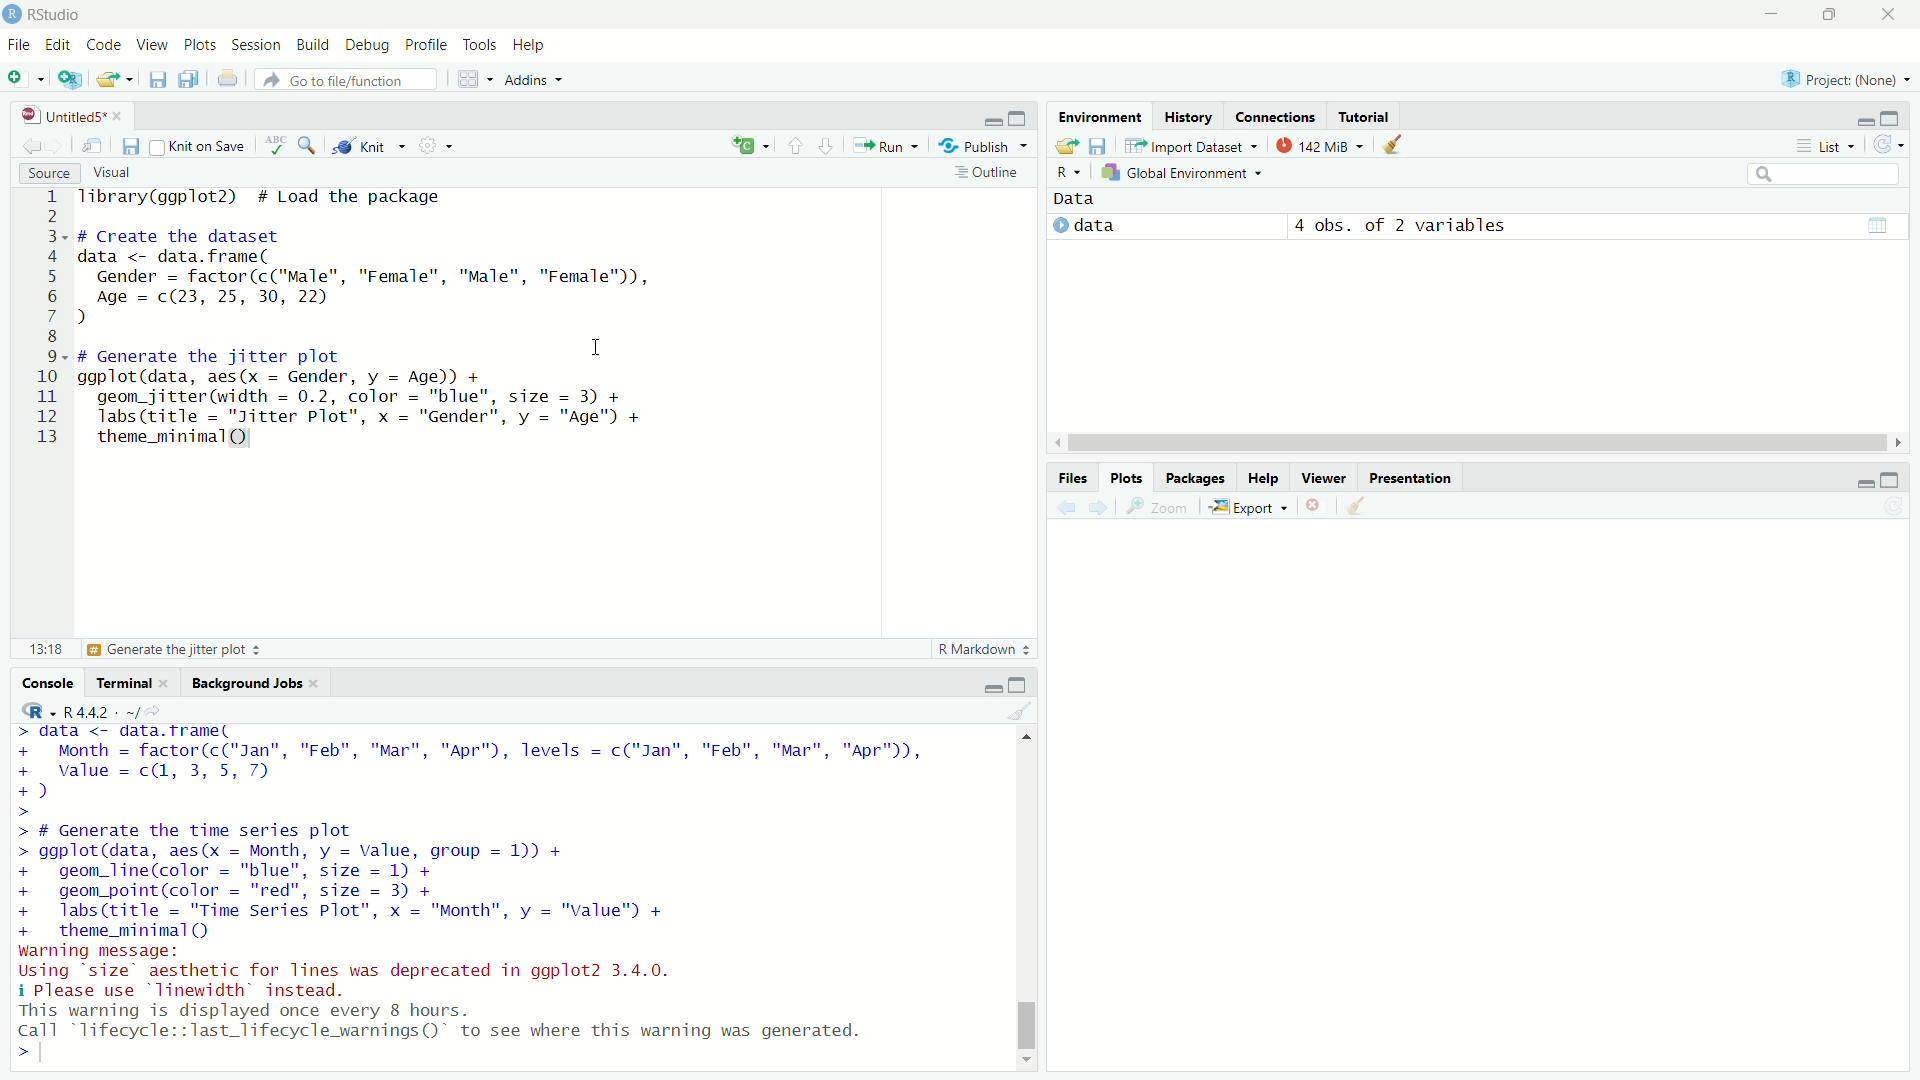  I want to click on minimize, so click(992, 116).